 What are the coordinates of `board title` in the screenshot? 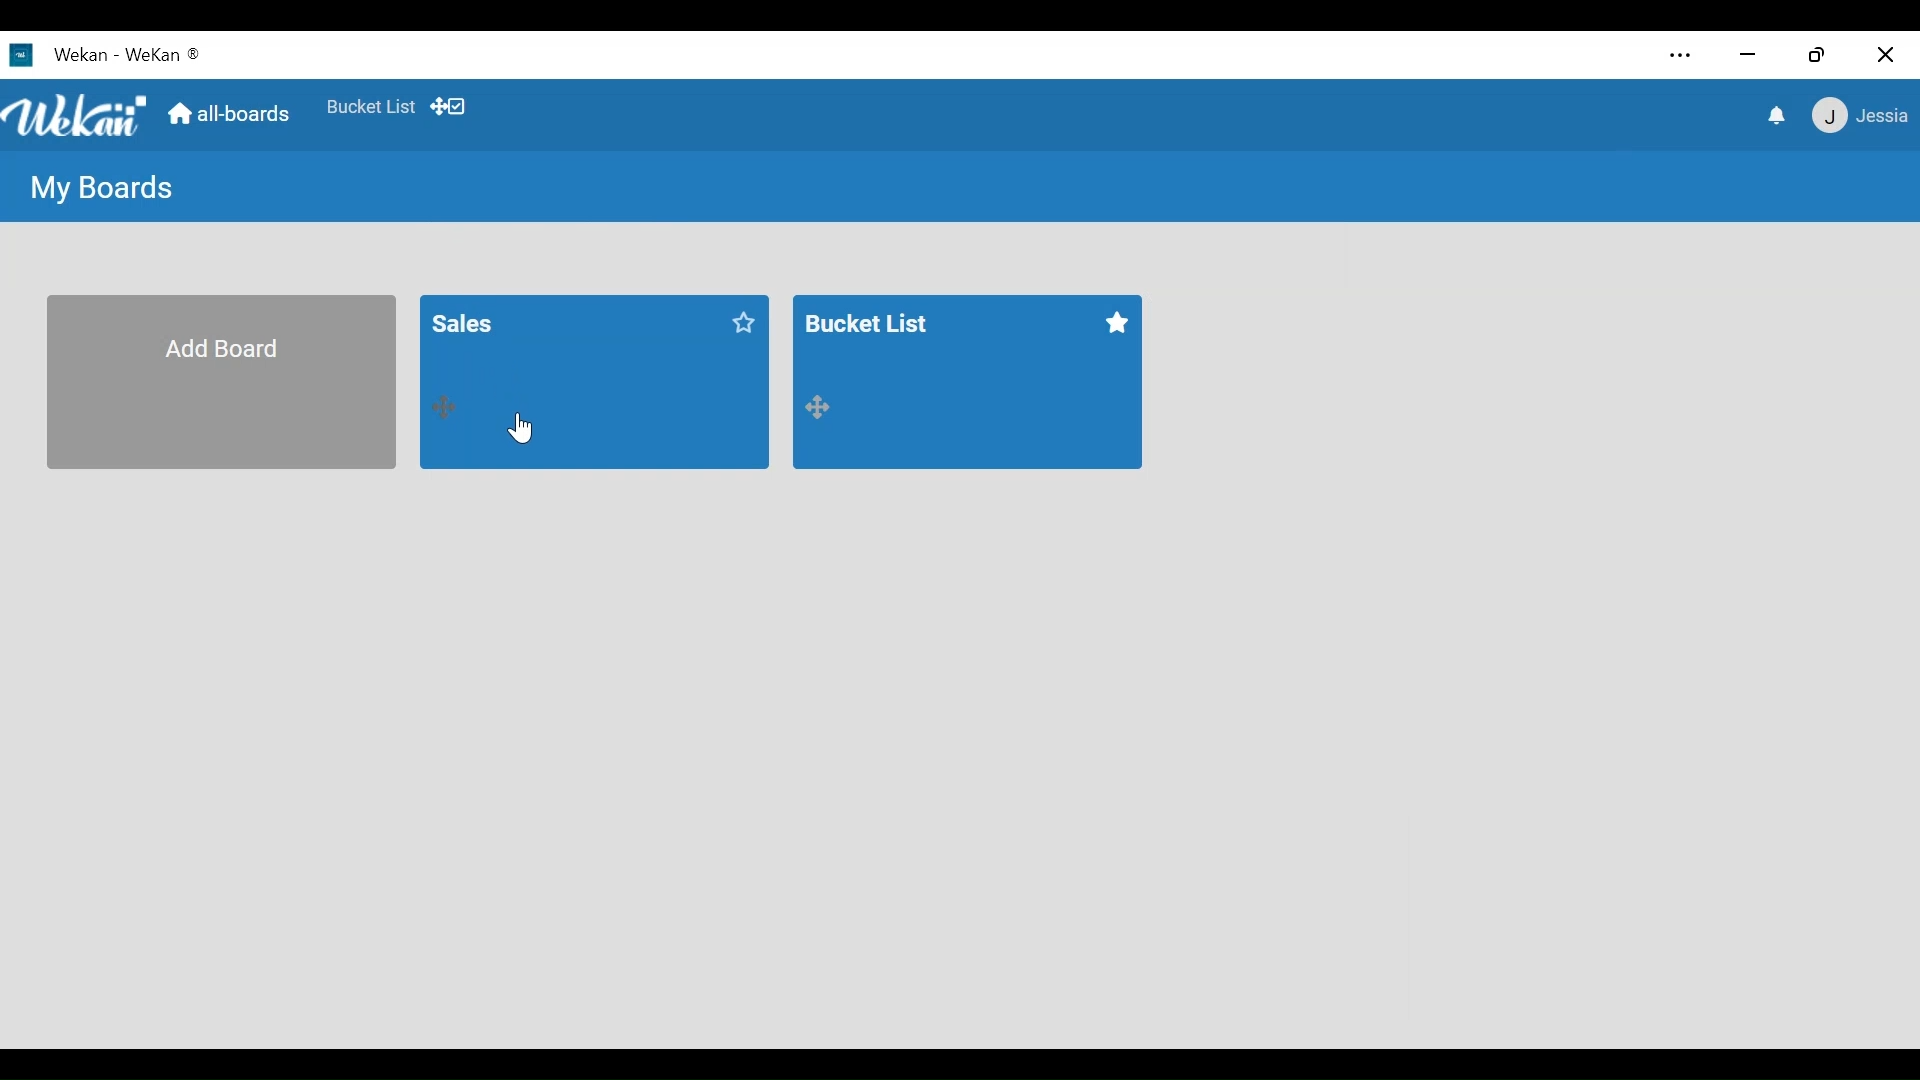 It's located at (519, 320).